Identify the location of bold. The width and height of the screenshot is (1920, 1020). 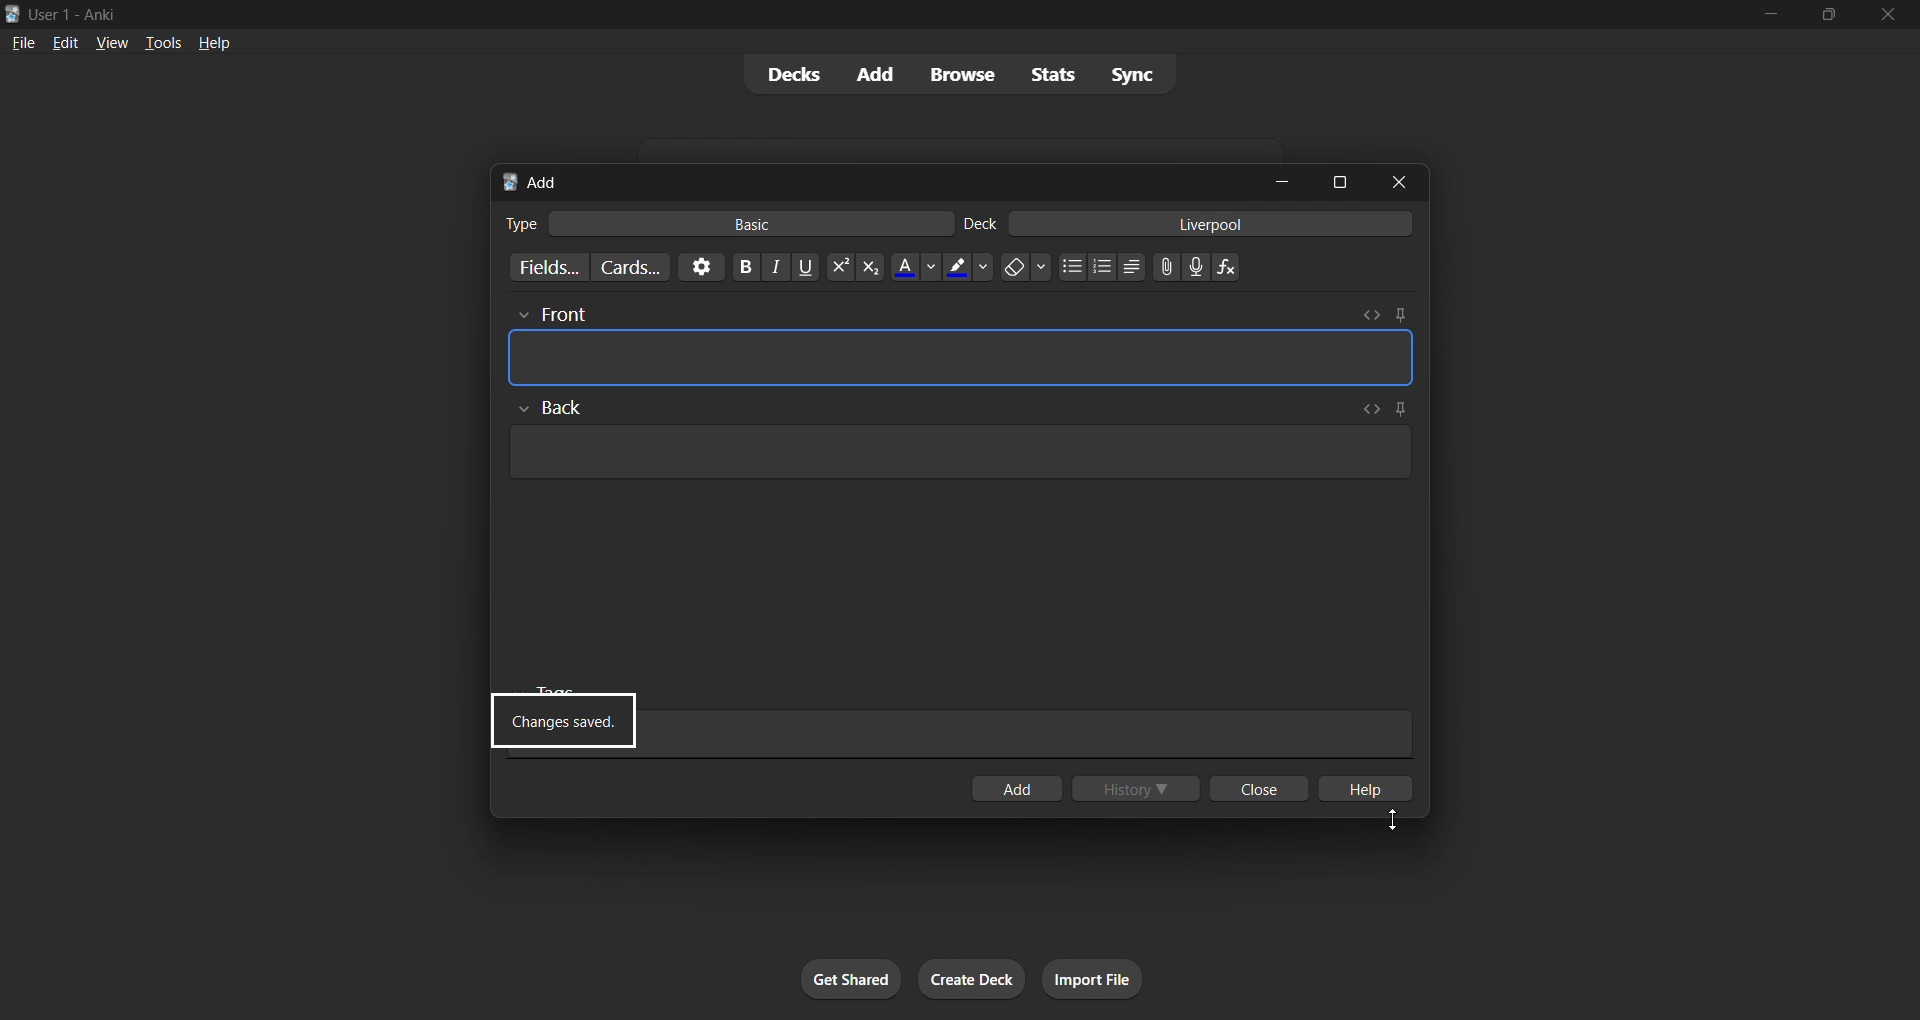
(742, 267).